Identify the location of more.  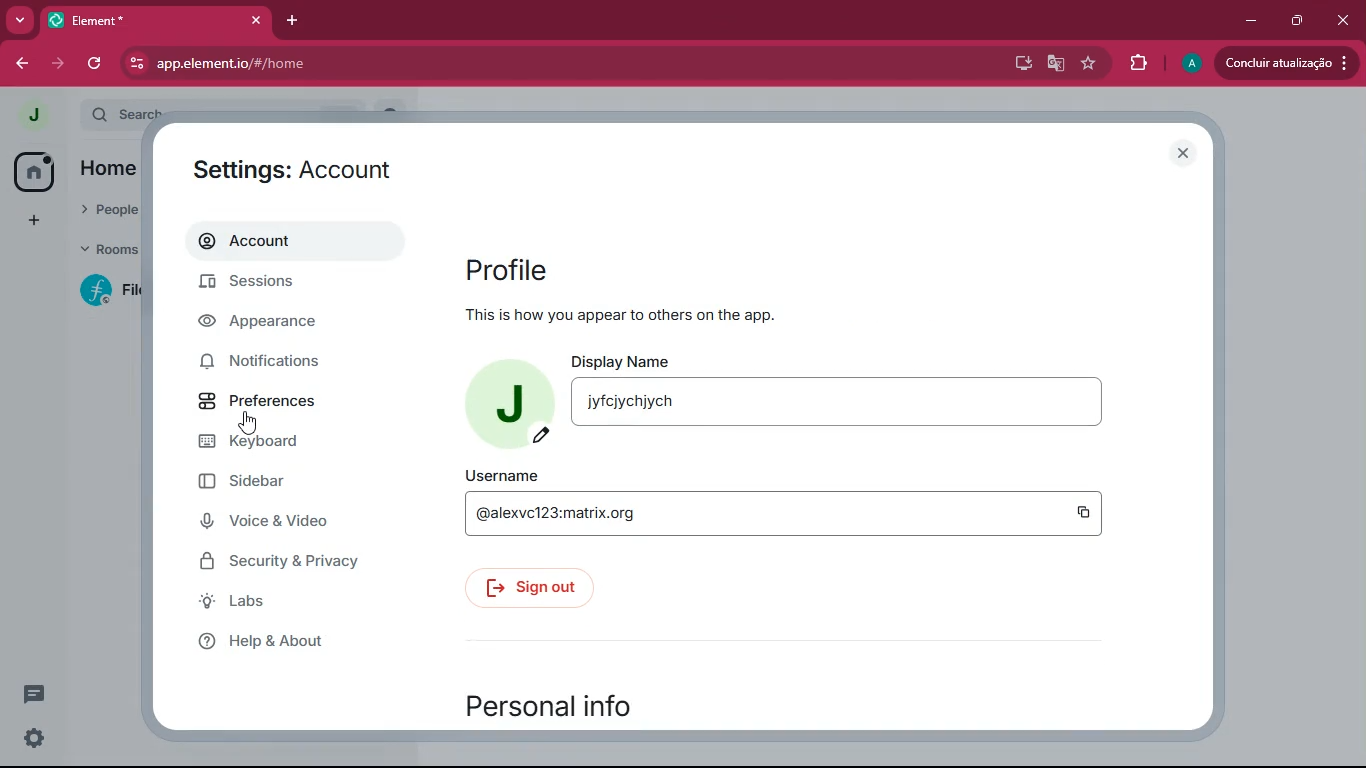
(20, 19).